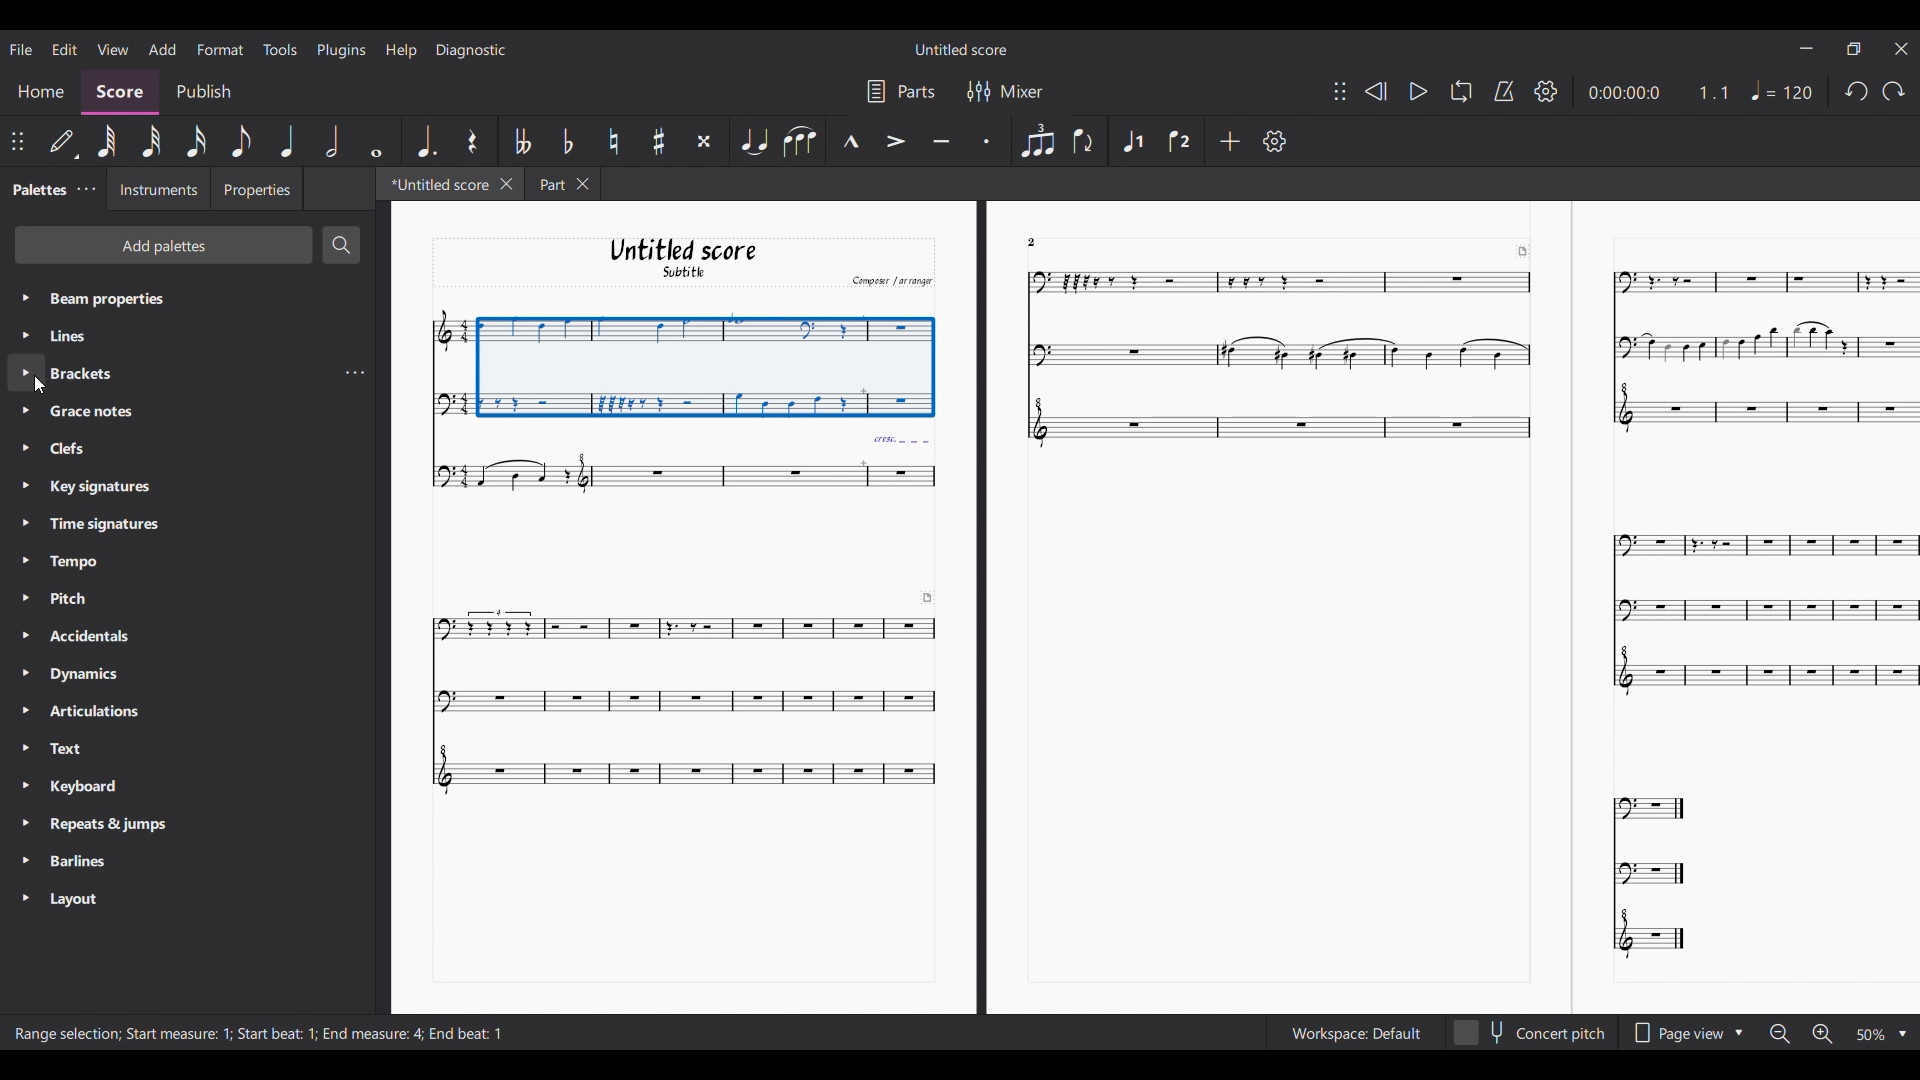 This screenshot has height=1080, width=1920. Describe the element at coordinates (289, 141) in the screenshot. I see `Quarter note` at that location.